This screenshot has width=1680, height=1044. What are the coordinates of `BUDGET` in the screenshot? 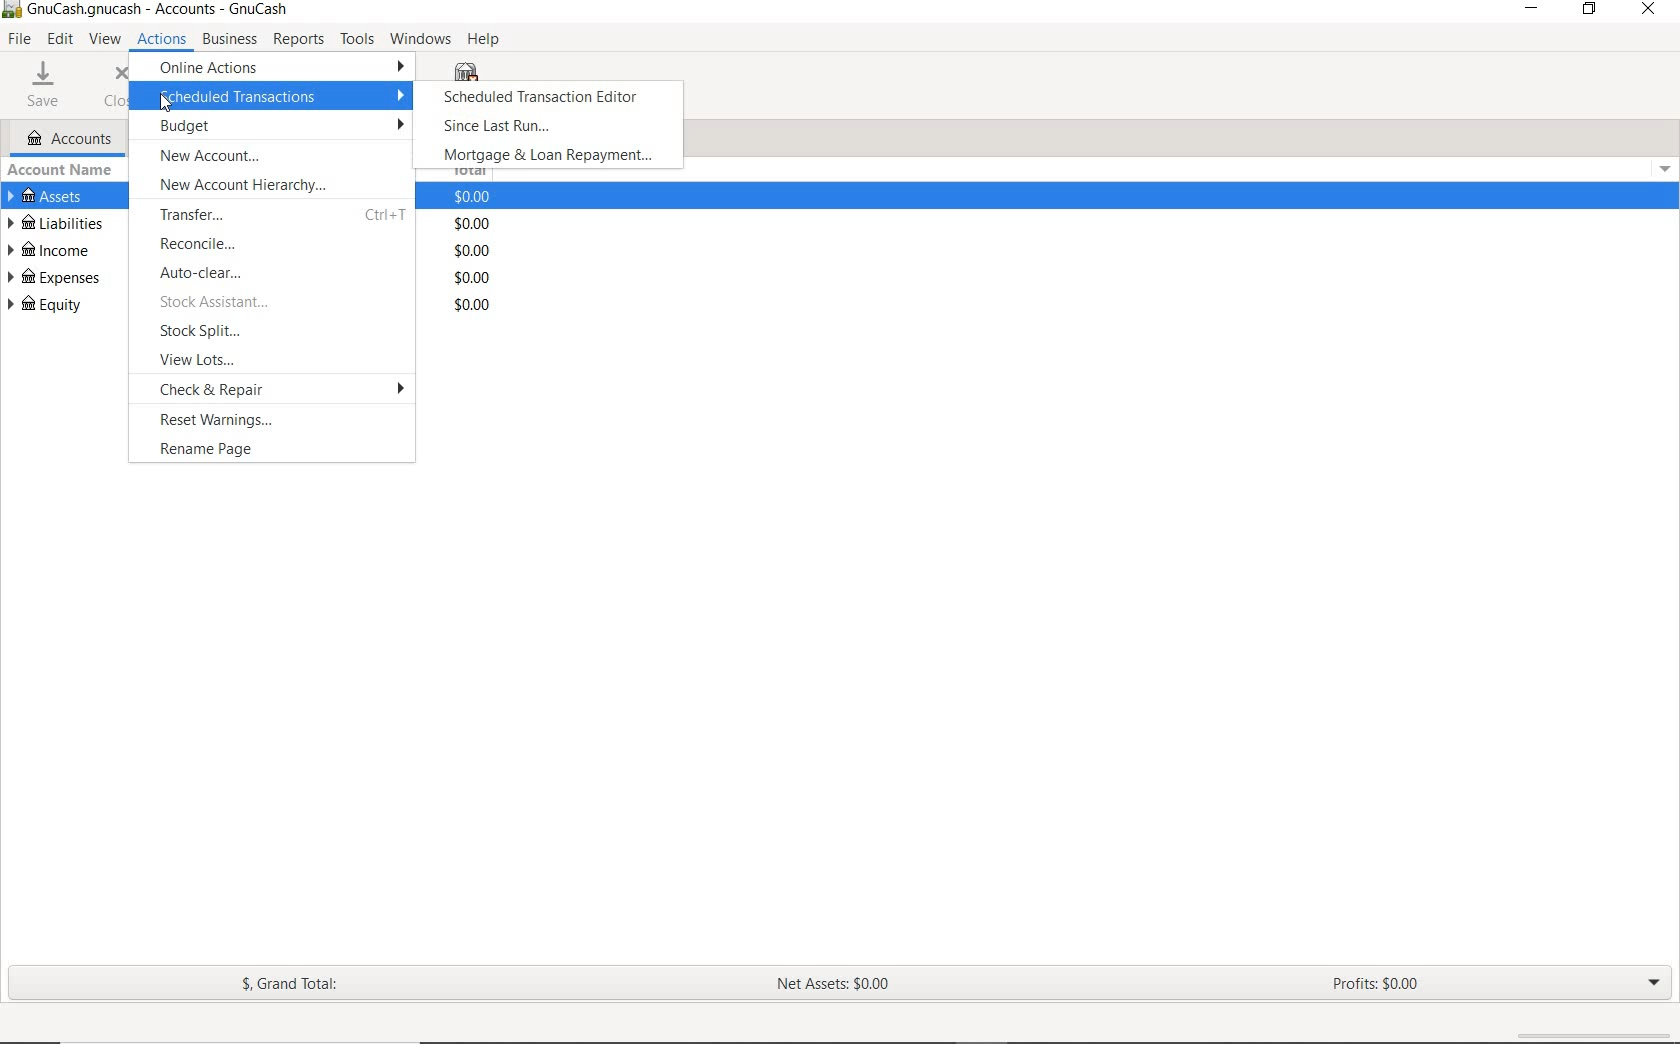 It's located at (275, 126).